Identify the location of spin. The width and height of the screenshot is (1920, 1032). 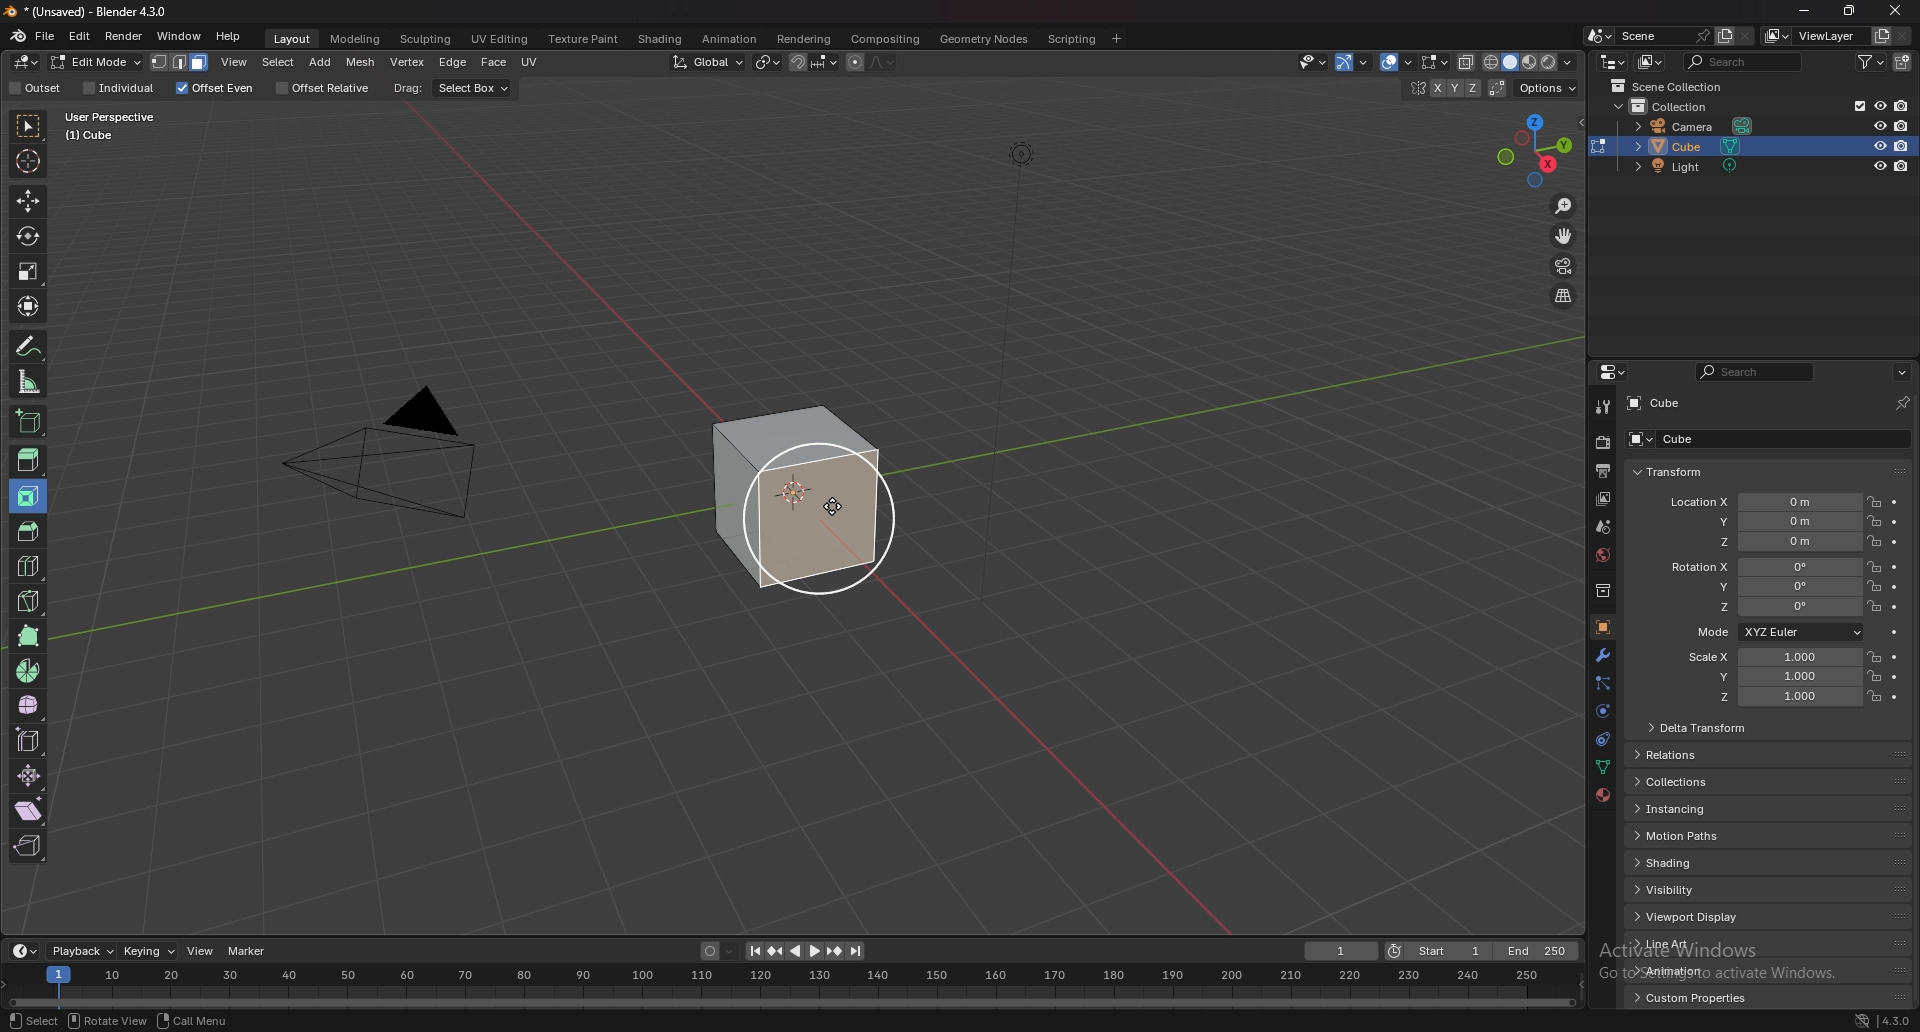
(29, 671).